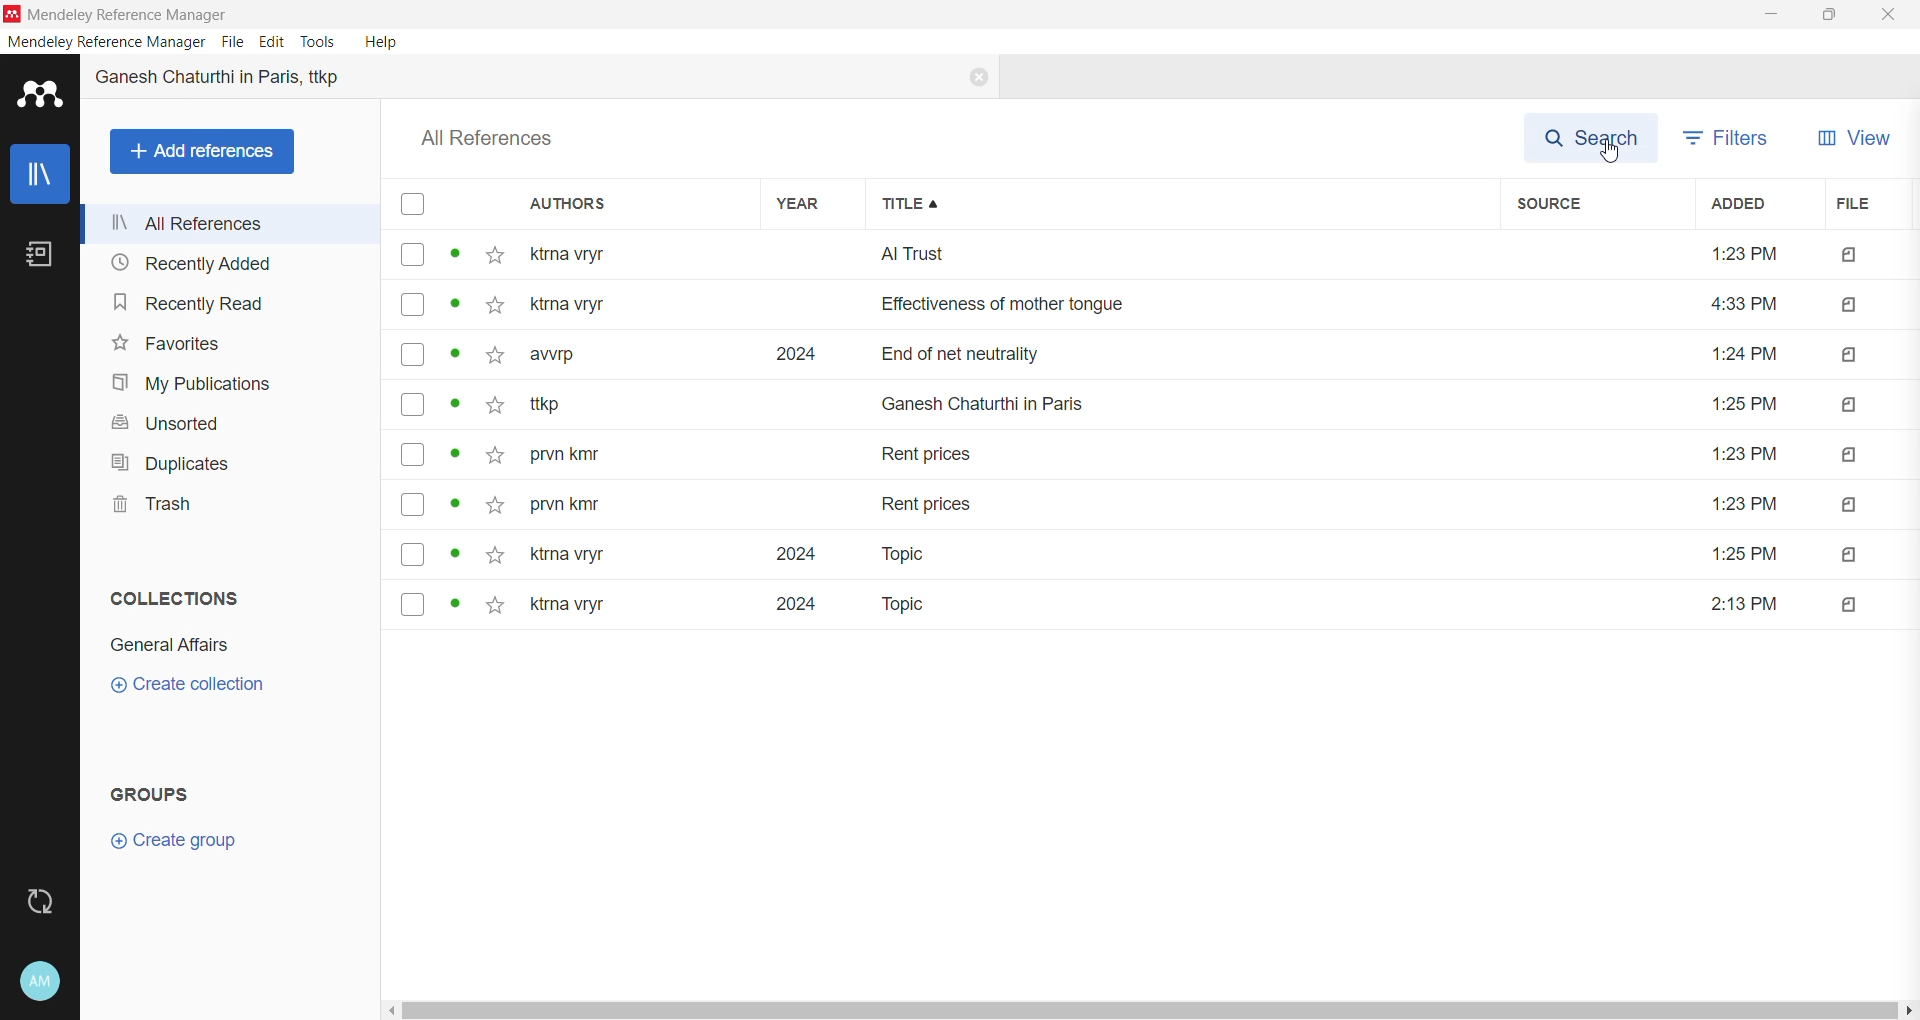 Image resolution: width=1920 pixels, height=1020 pixels. Describe the element at coordinates (1153, 606) in the screenshot. I see `¢  kirna vryr 2024 Topic 2:13PM` at that location.